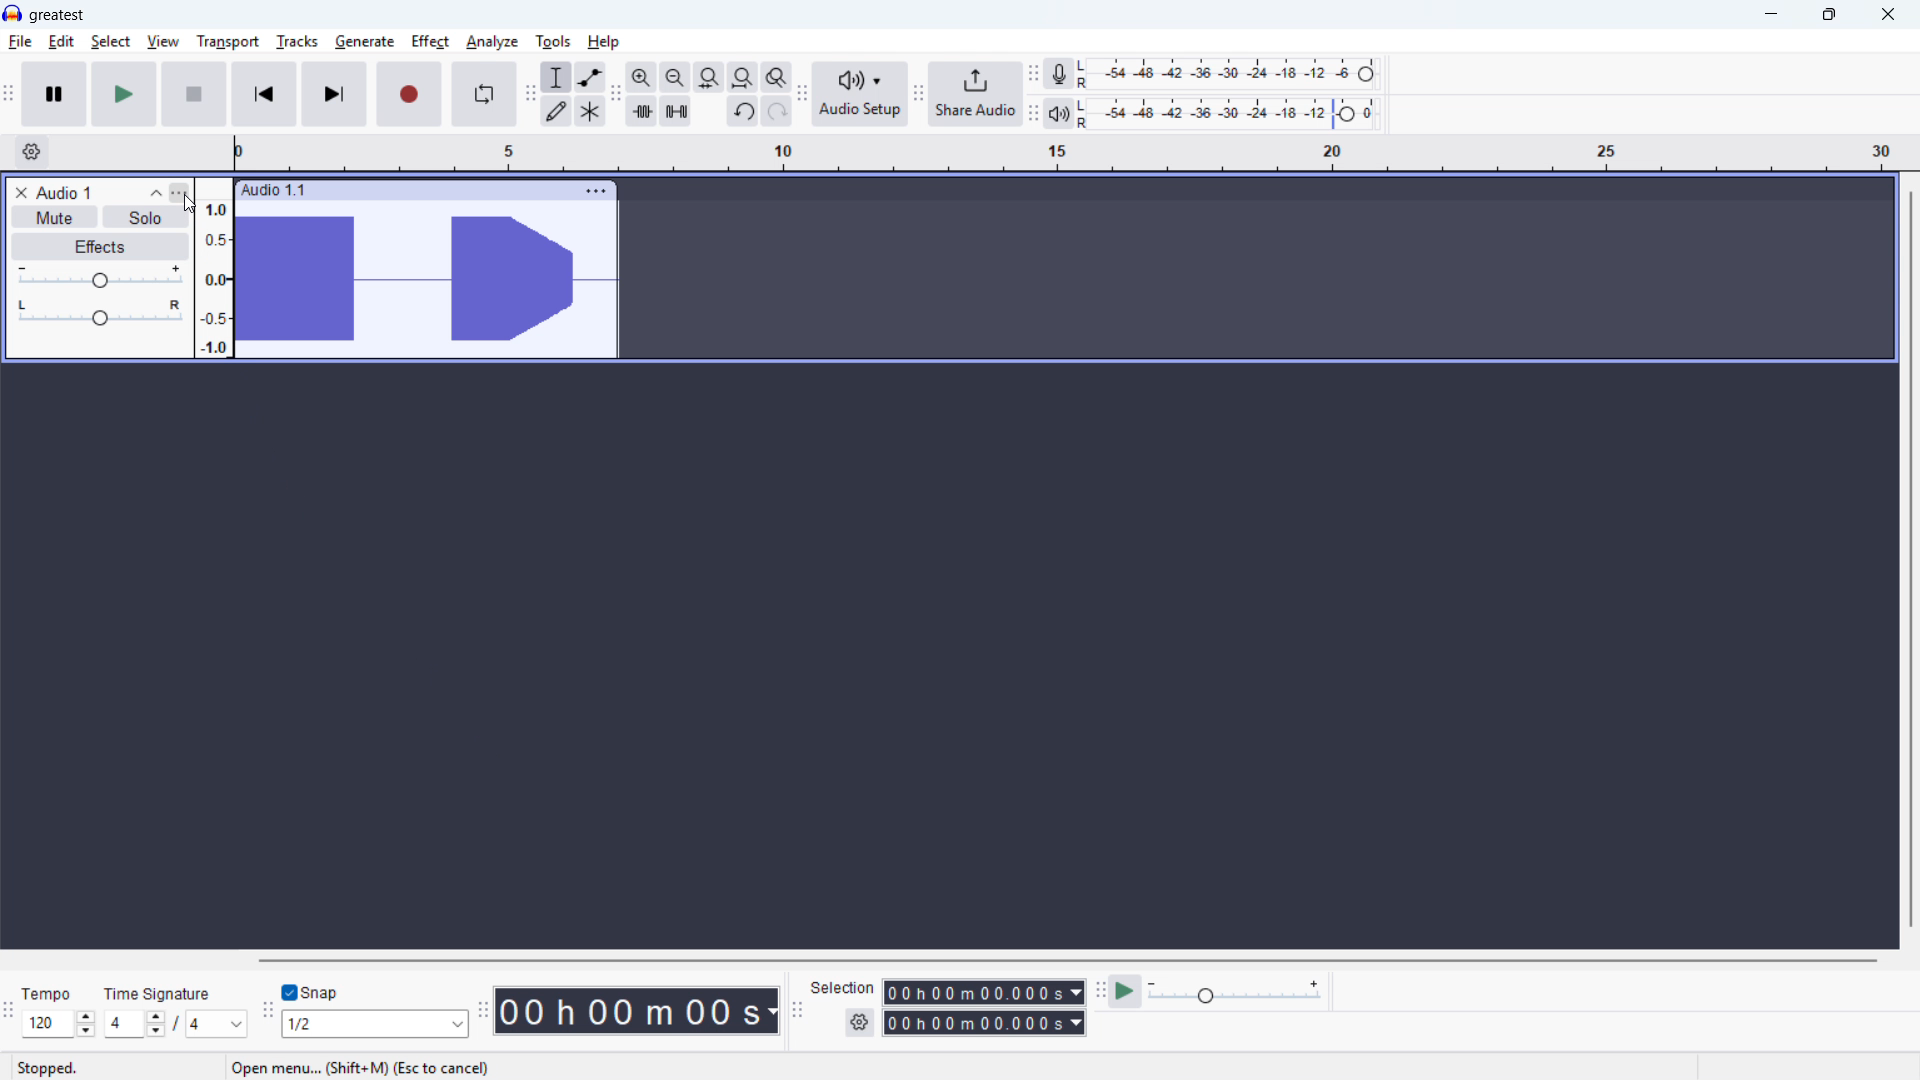 The image size is (1920, 1080). I want to click on time signature, so click(159, 994).